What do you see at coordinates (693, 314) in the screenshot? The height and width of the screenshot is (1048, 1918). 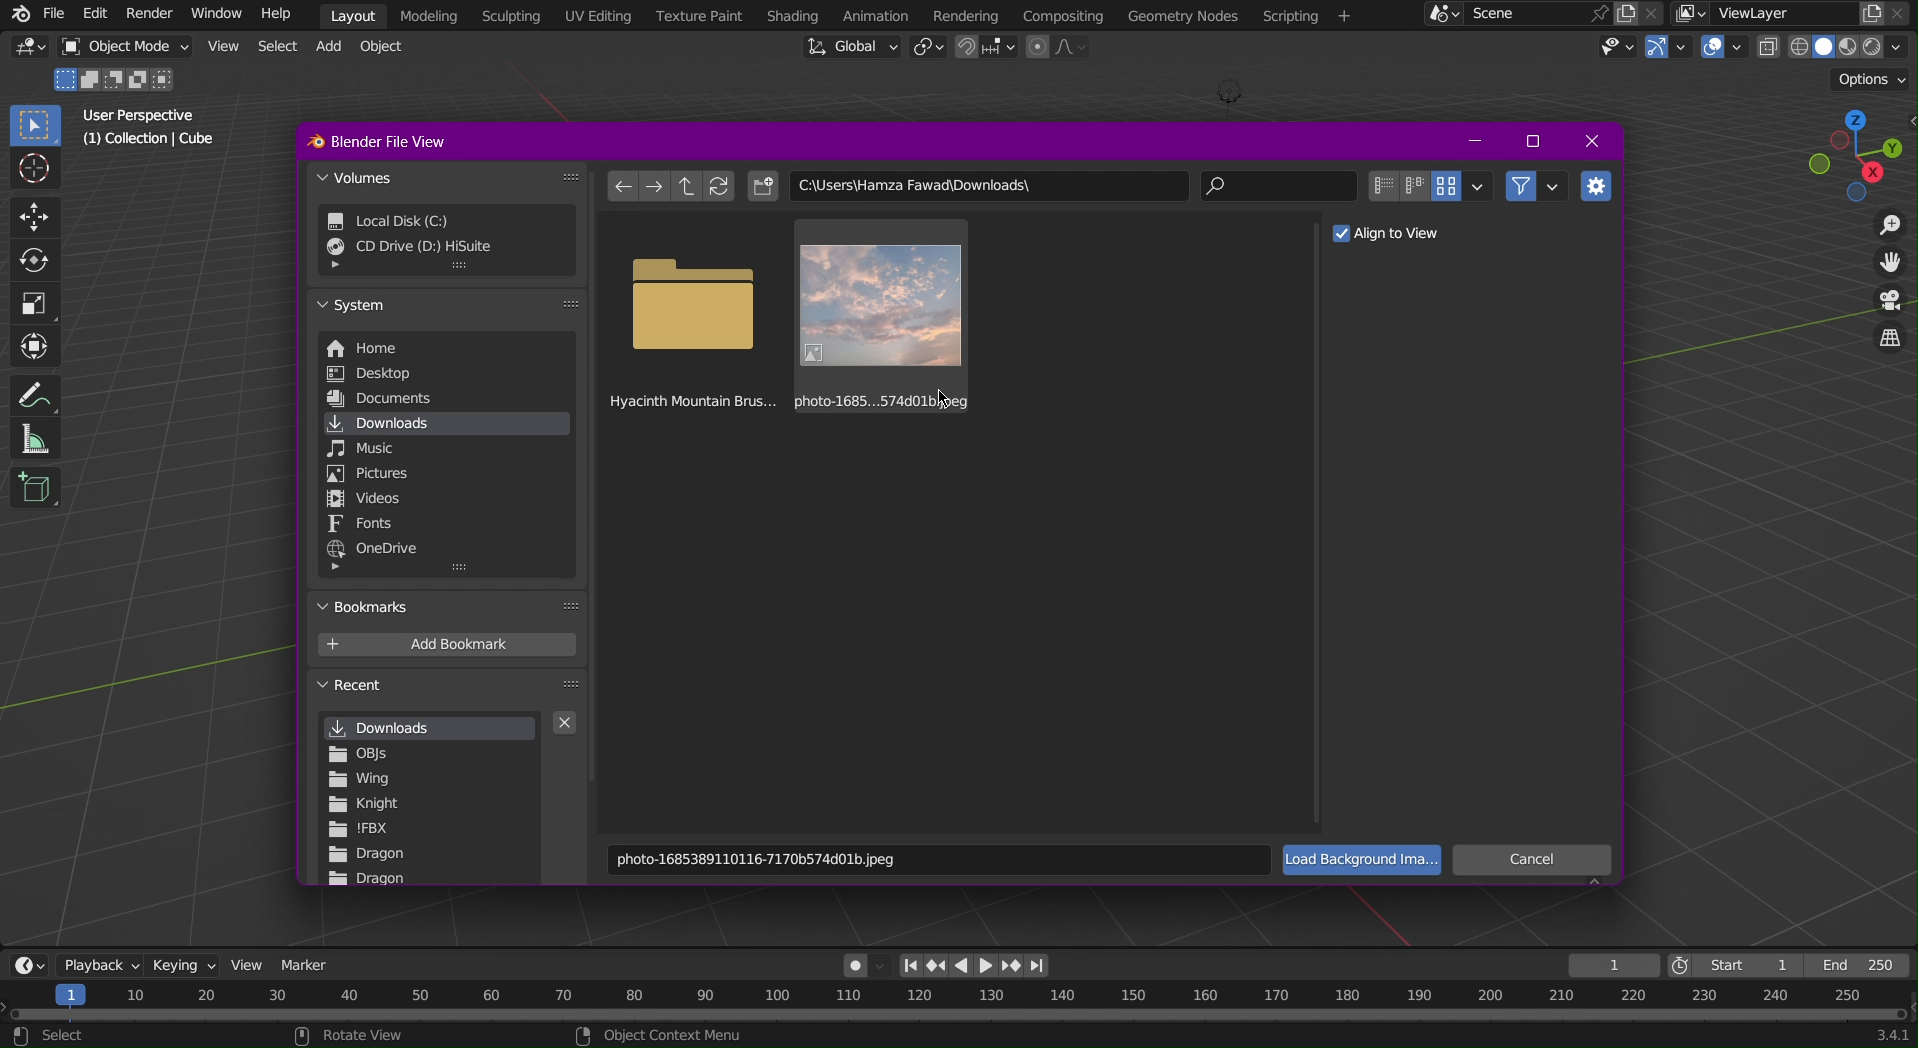 I see `hyacinth mountain brus...` at bounding box center [693, 314].